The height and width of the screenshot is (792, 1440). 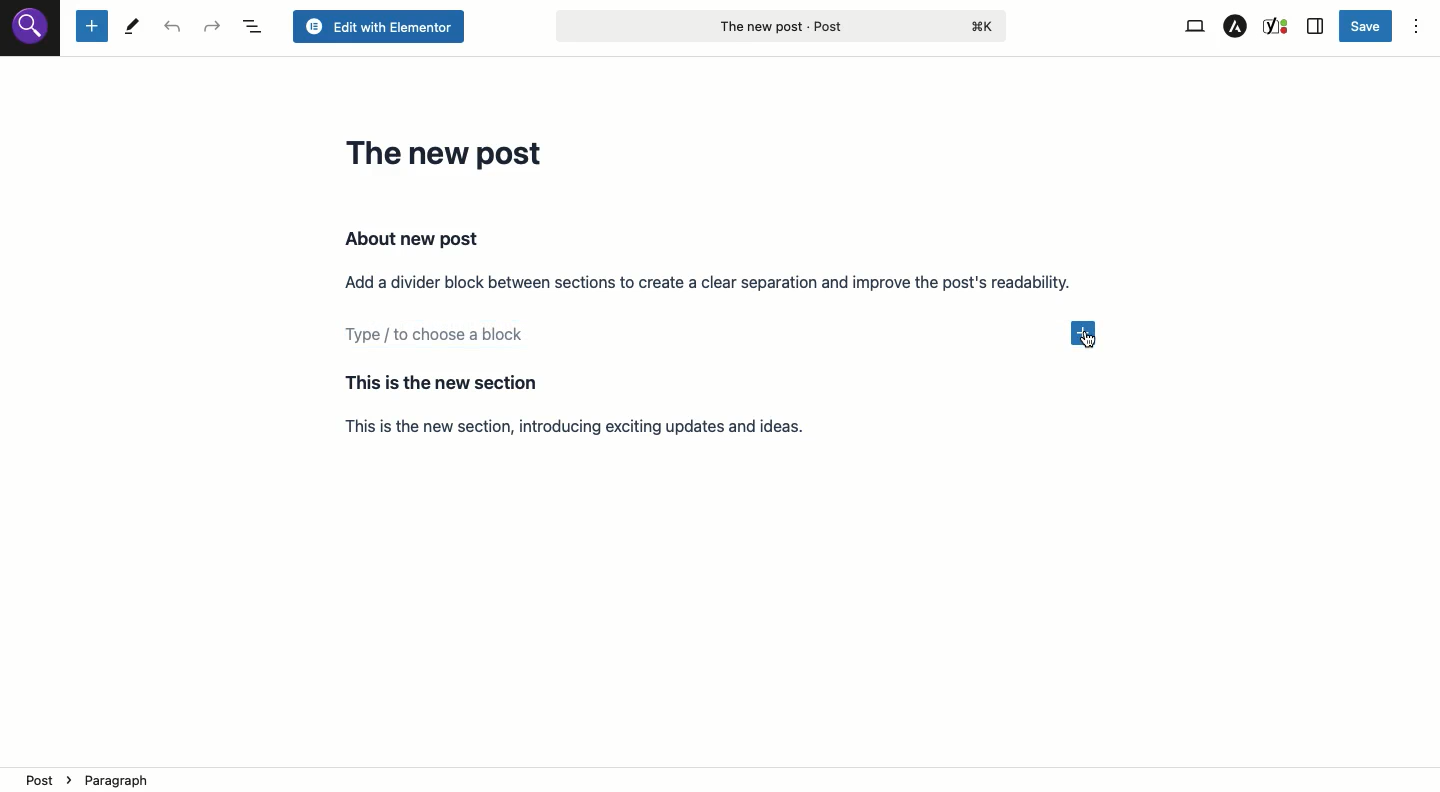 What do you see at coordinates (1236, 27) in the screenshot?
I see `Astar` at bounding box center [1236, 27].